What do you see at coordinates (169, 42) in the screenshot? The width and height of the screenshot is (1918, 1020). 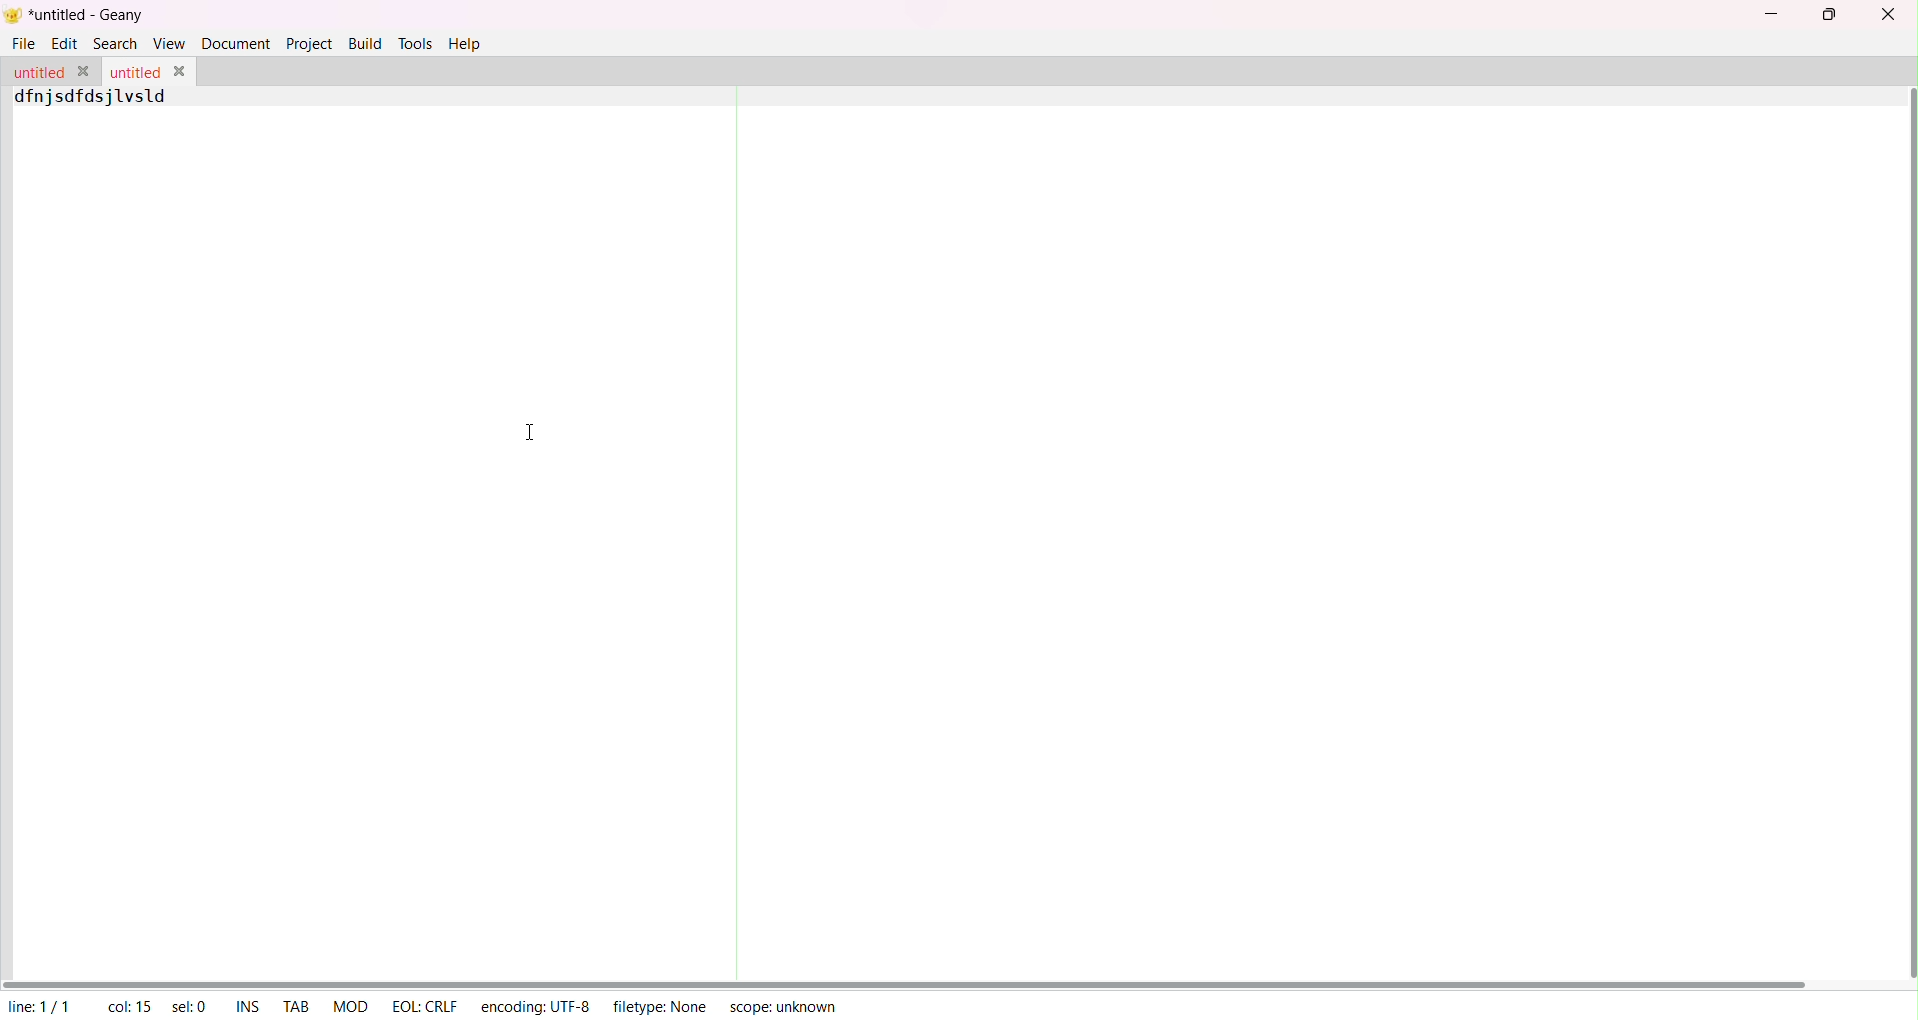 I see `view` at bounding box center [169, 42].